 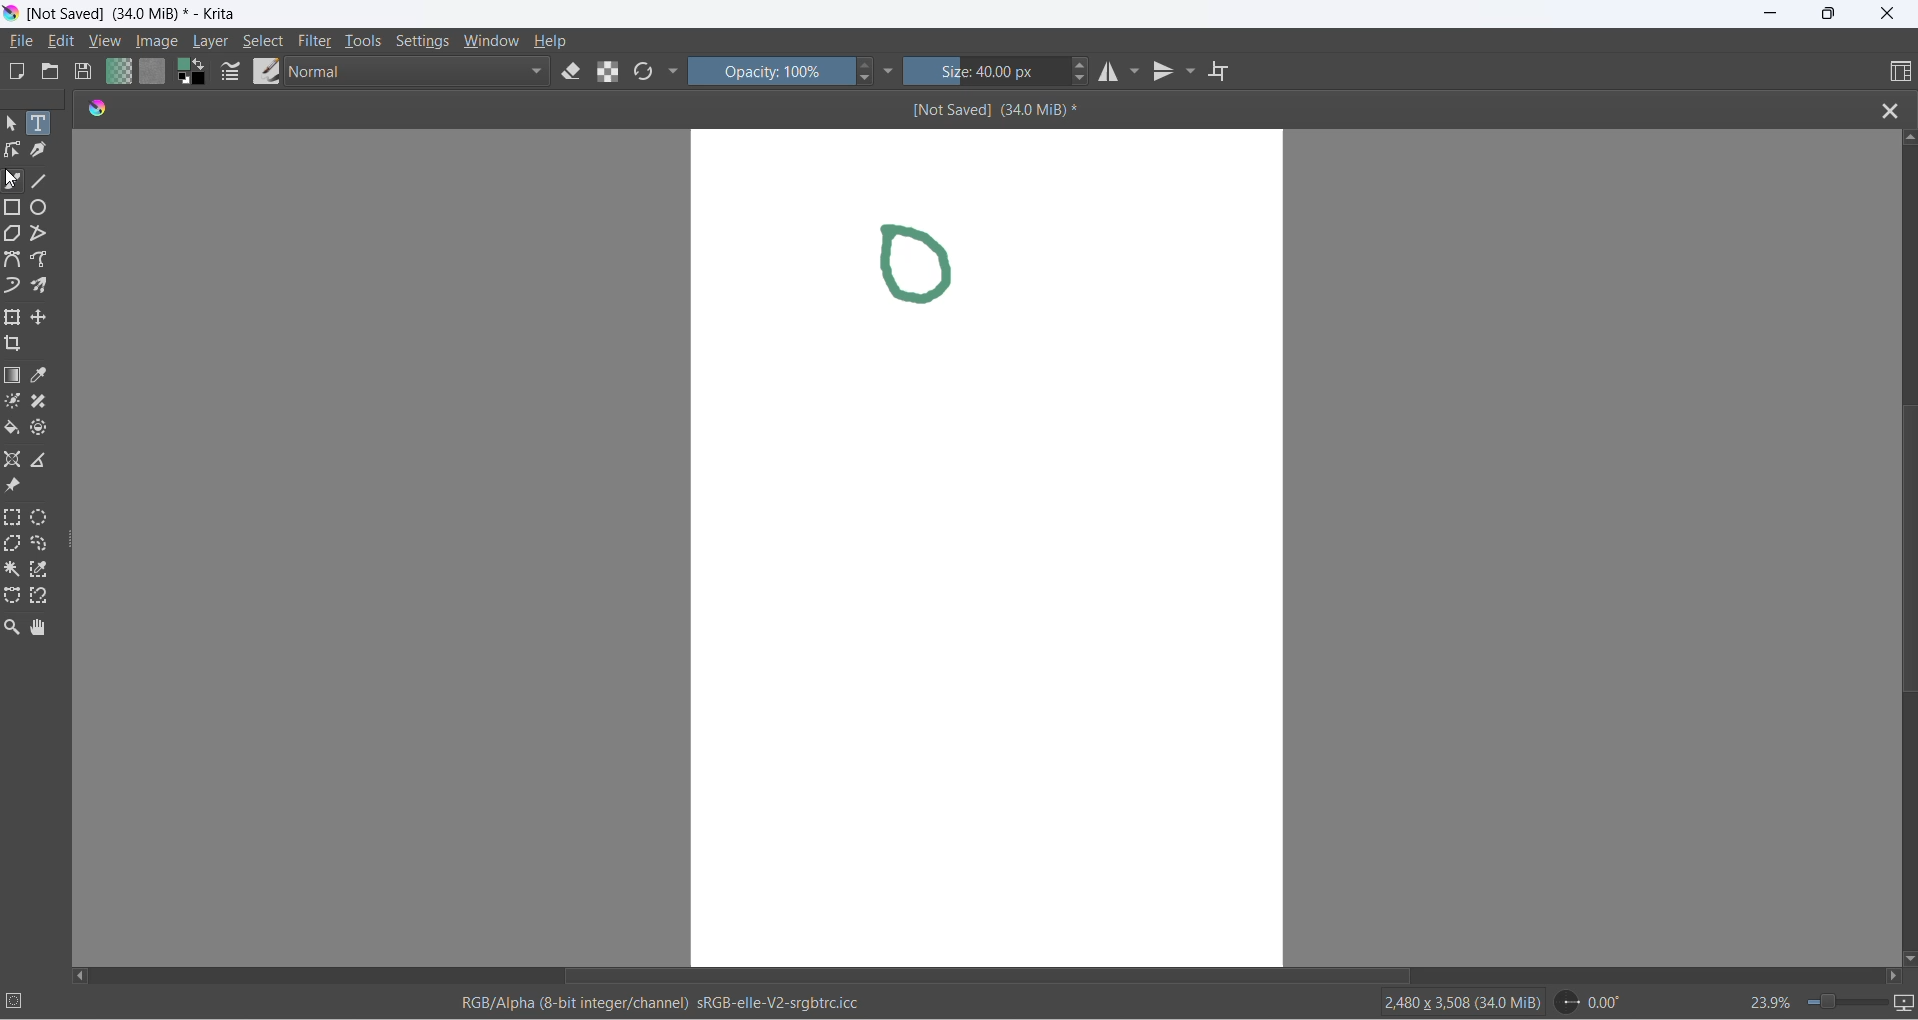 What do you see at coordinates (107, 41) in the screenshot?
I see `view` at bounding box center [107, 41].